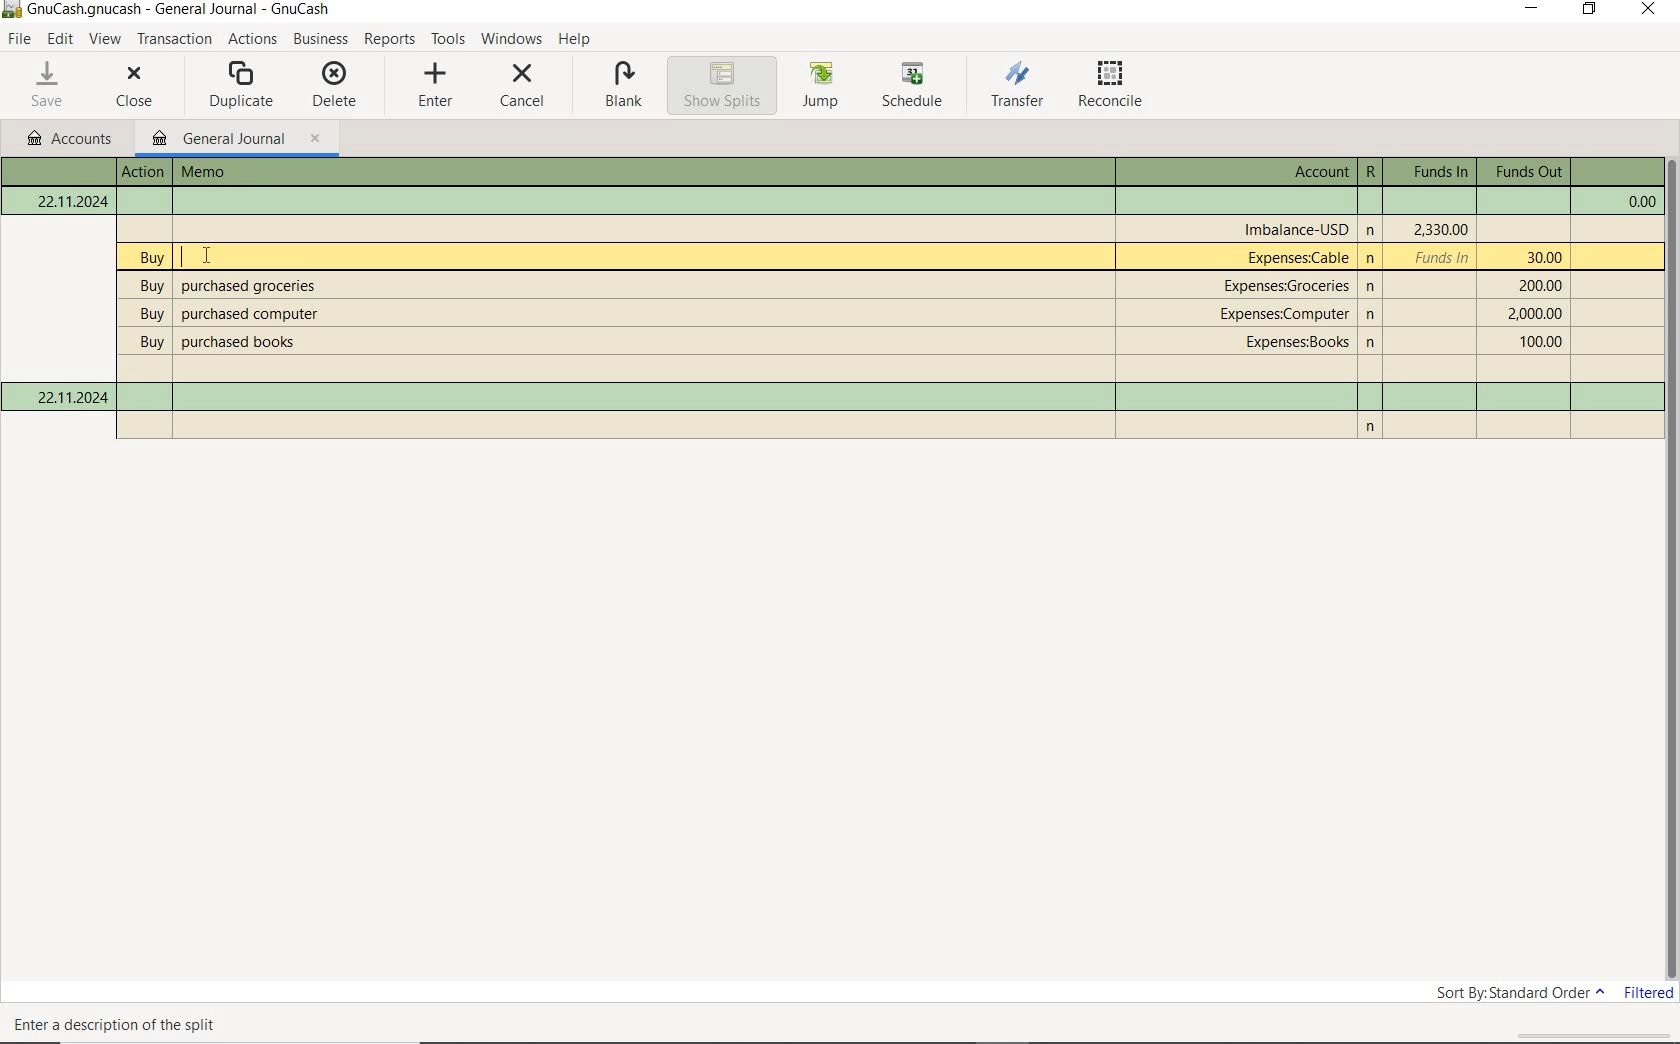  I want to click on editor, so click(181, 257).